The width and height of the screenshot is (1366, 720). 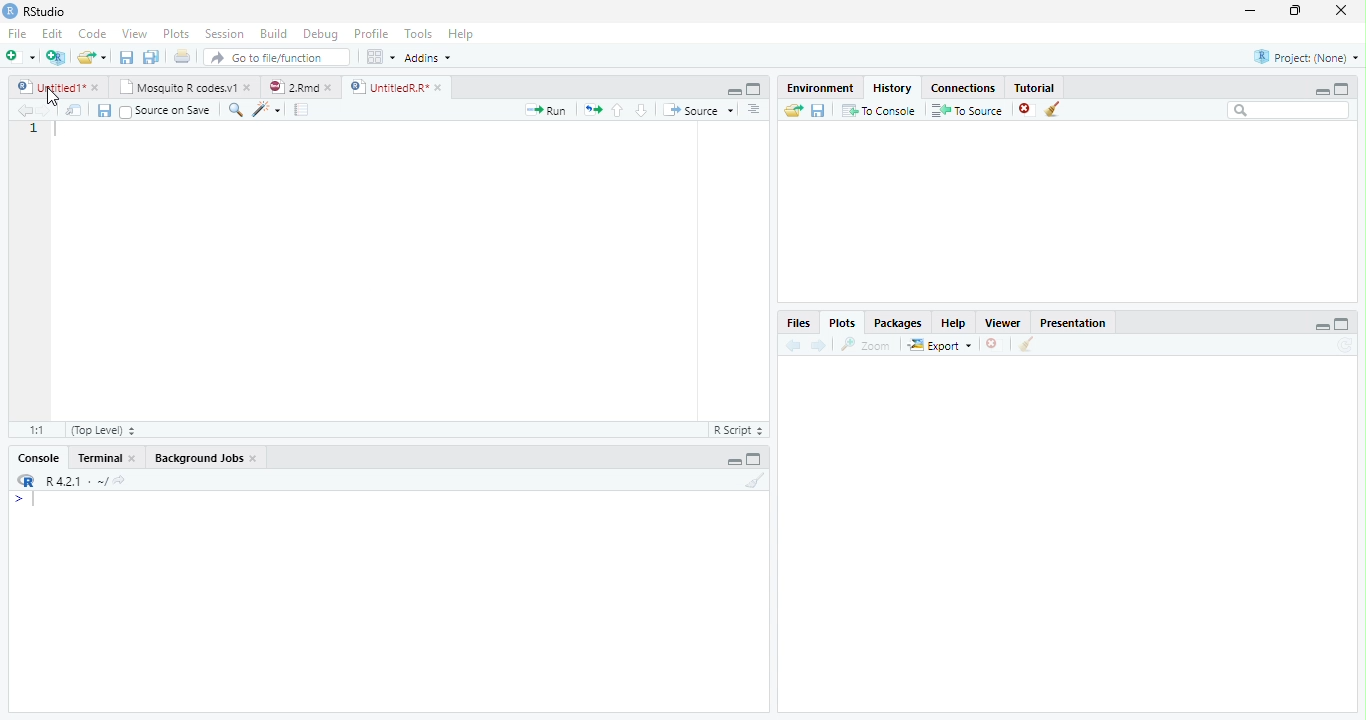 I want to click on minimize, so click(x=734, y=462).